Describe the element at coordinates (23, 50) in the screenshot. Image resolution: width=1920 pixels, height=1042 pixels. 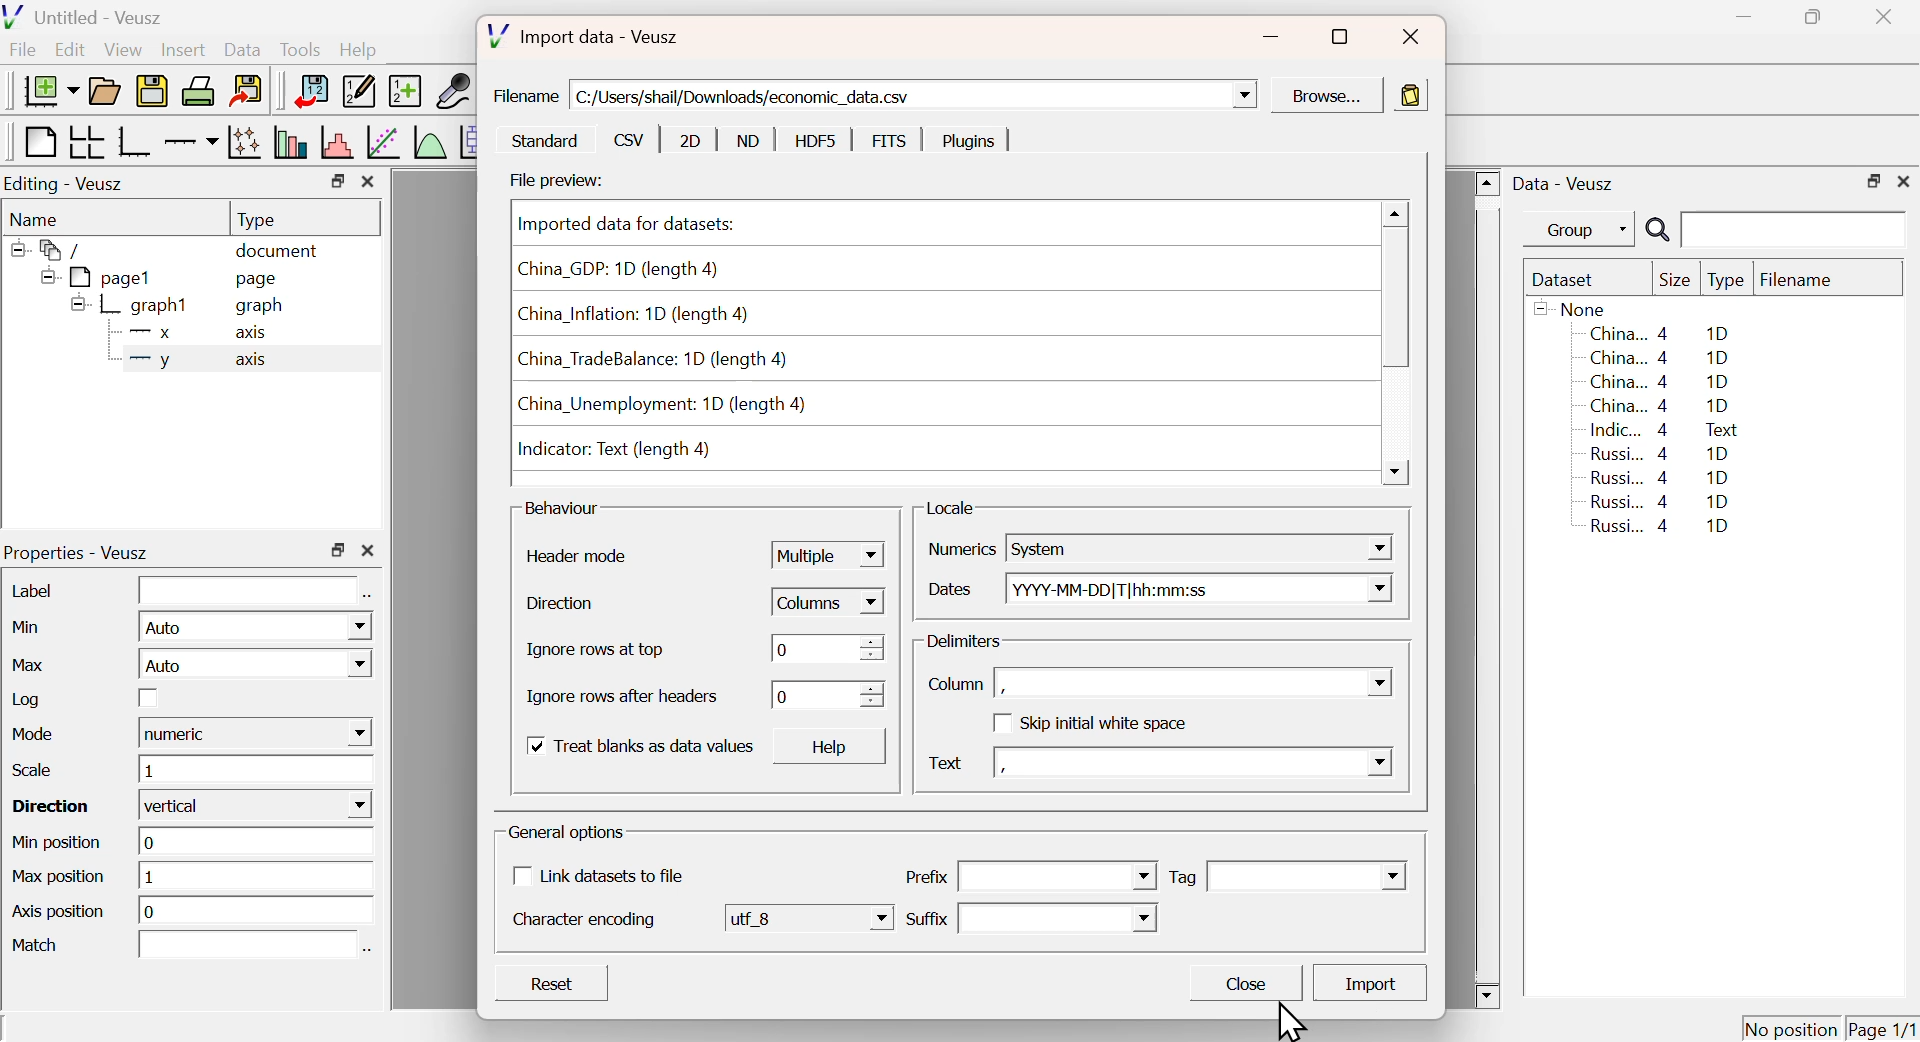
I see `File` at that location.